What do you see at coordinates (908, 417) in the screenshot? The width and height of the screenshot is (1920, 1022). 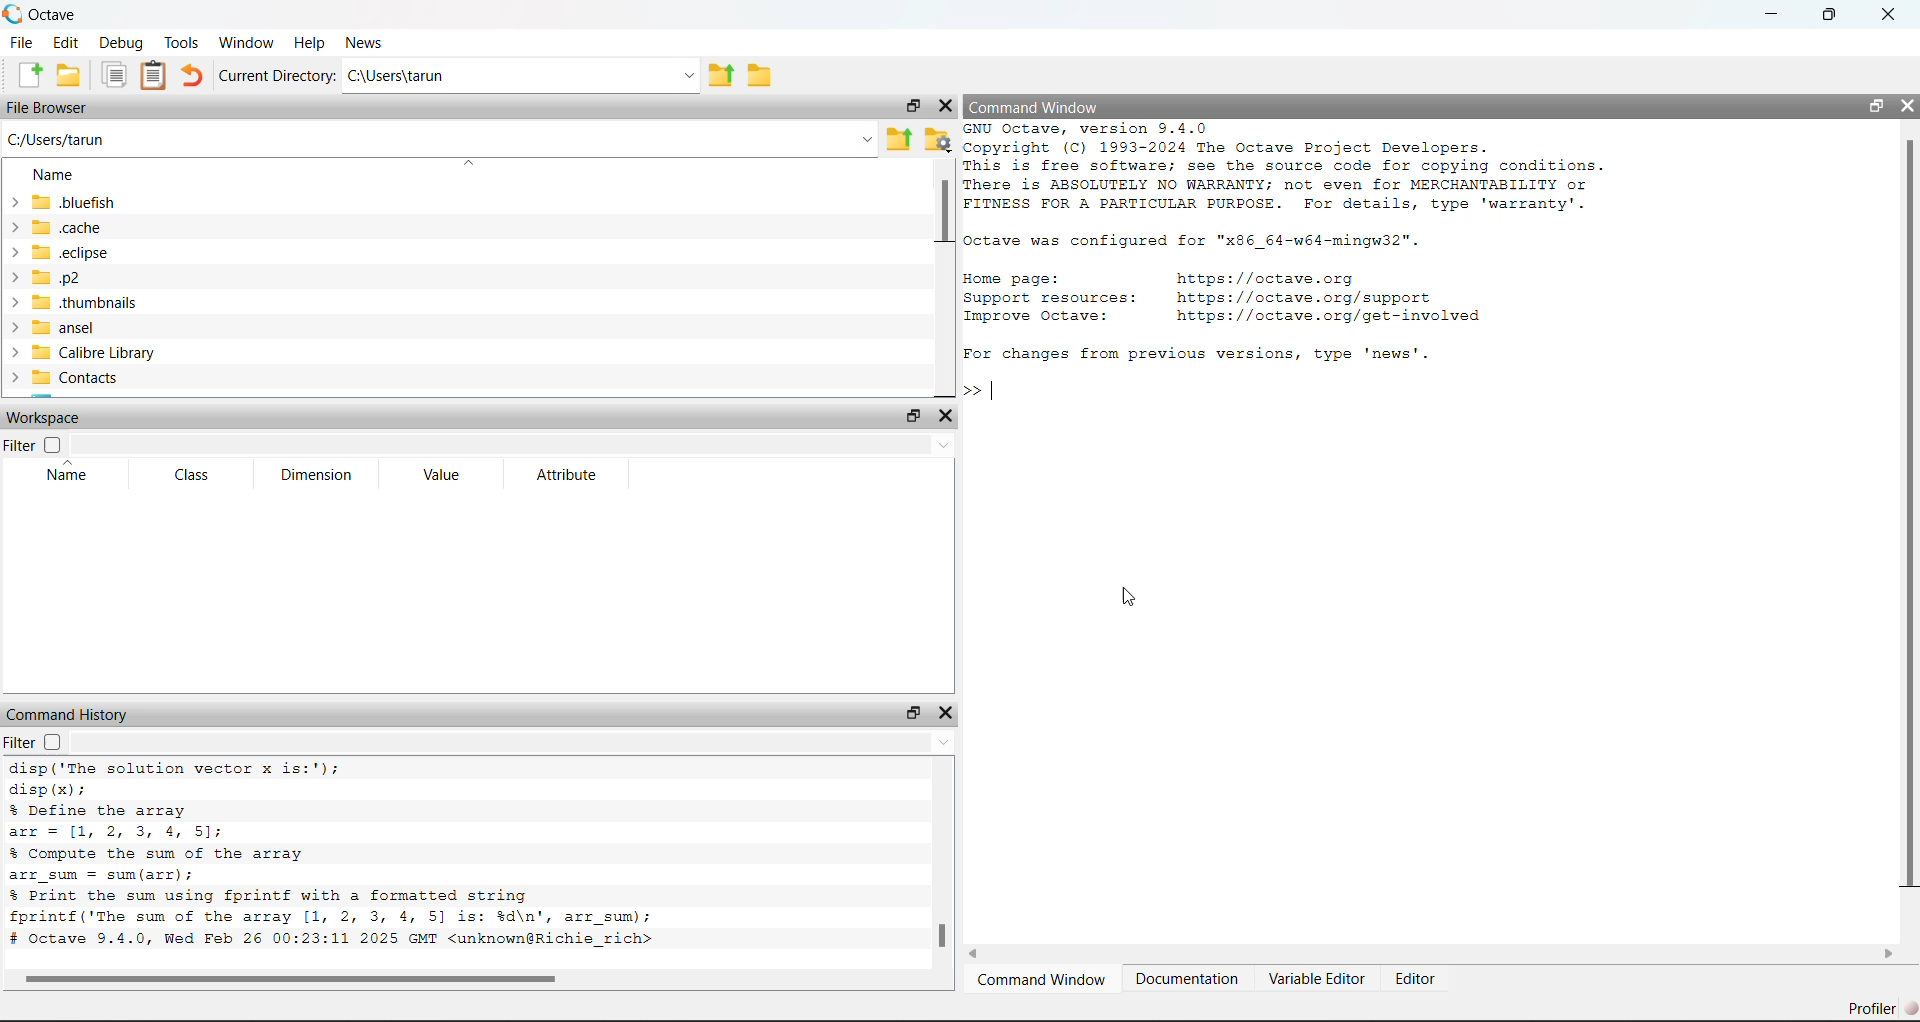 I see `Maximize` at bounding box center [908, 417].